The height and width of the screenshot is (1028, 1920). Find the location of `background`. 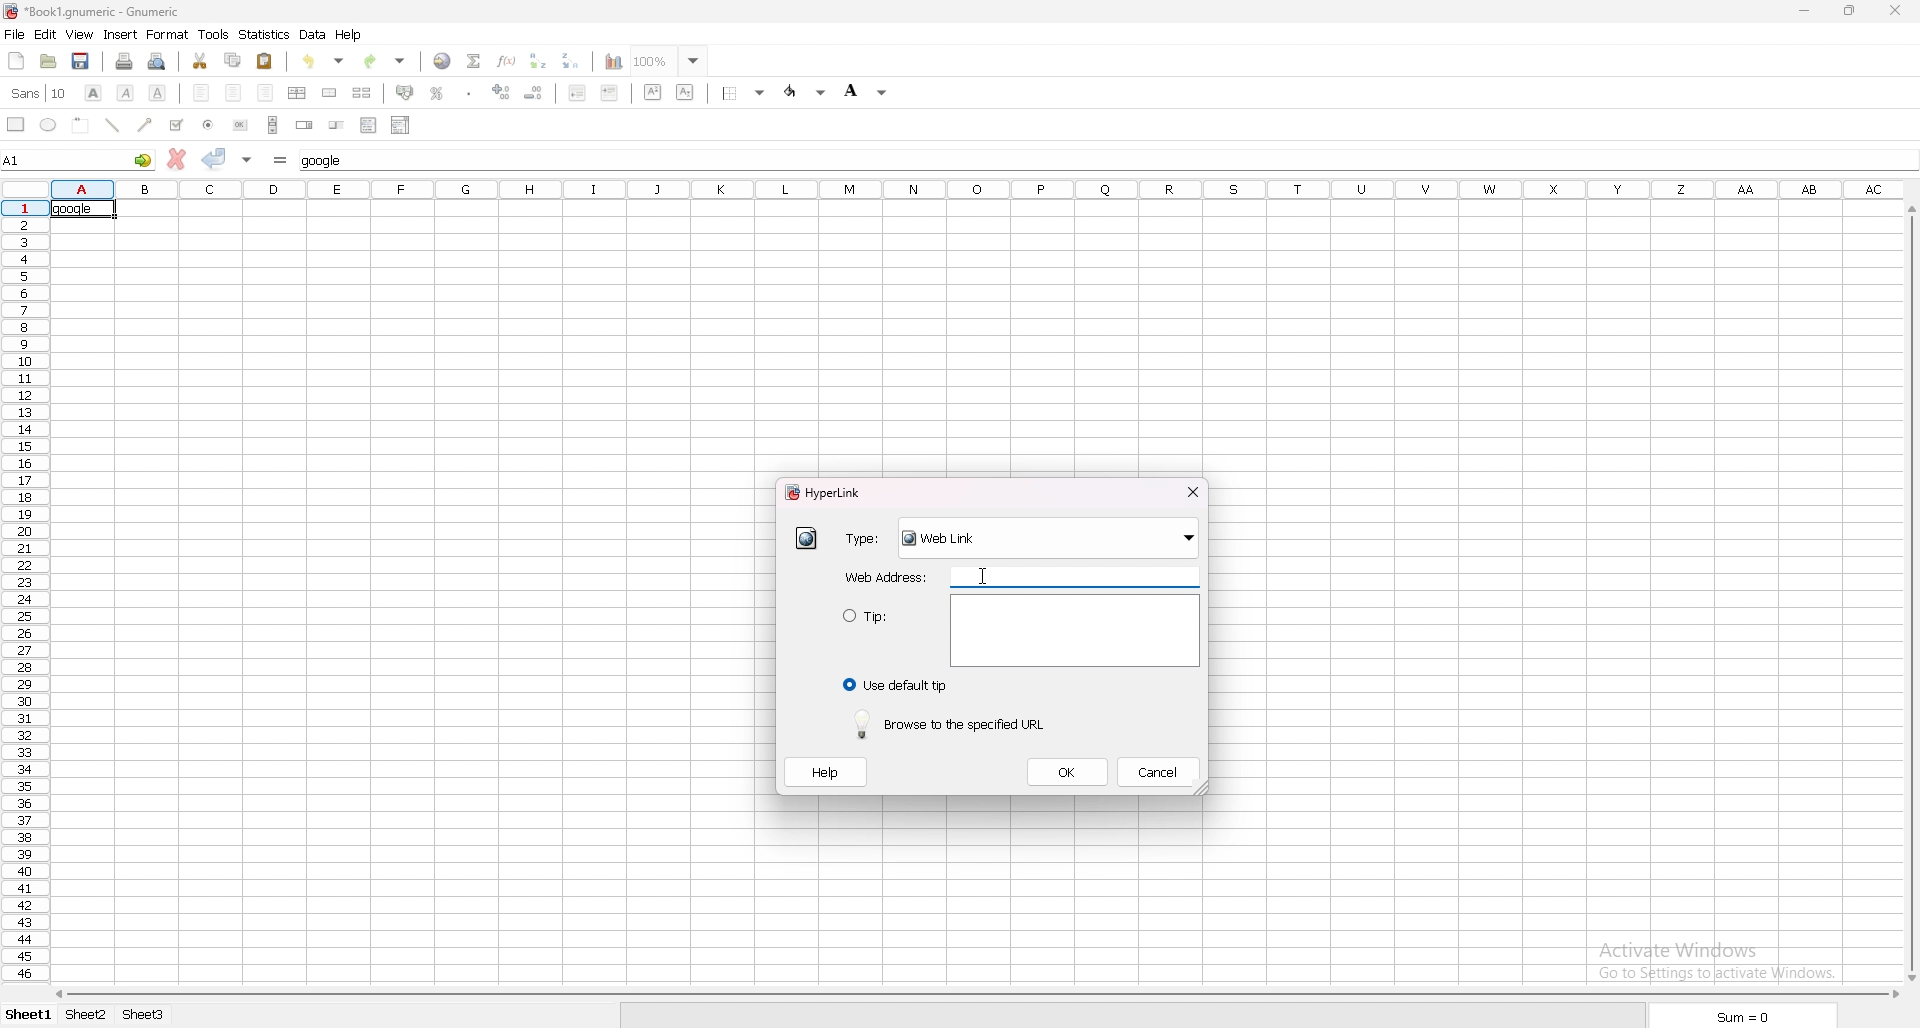

background is located at coordinates (868, 91).